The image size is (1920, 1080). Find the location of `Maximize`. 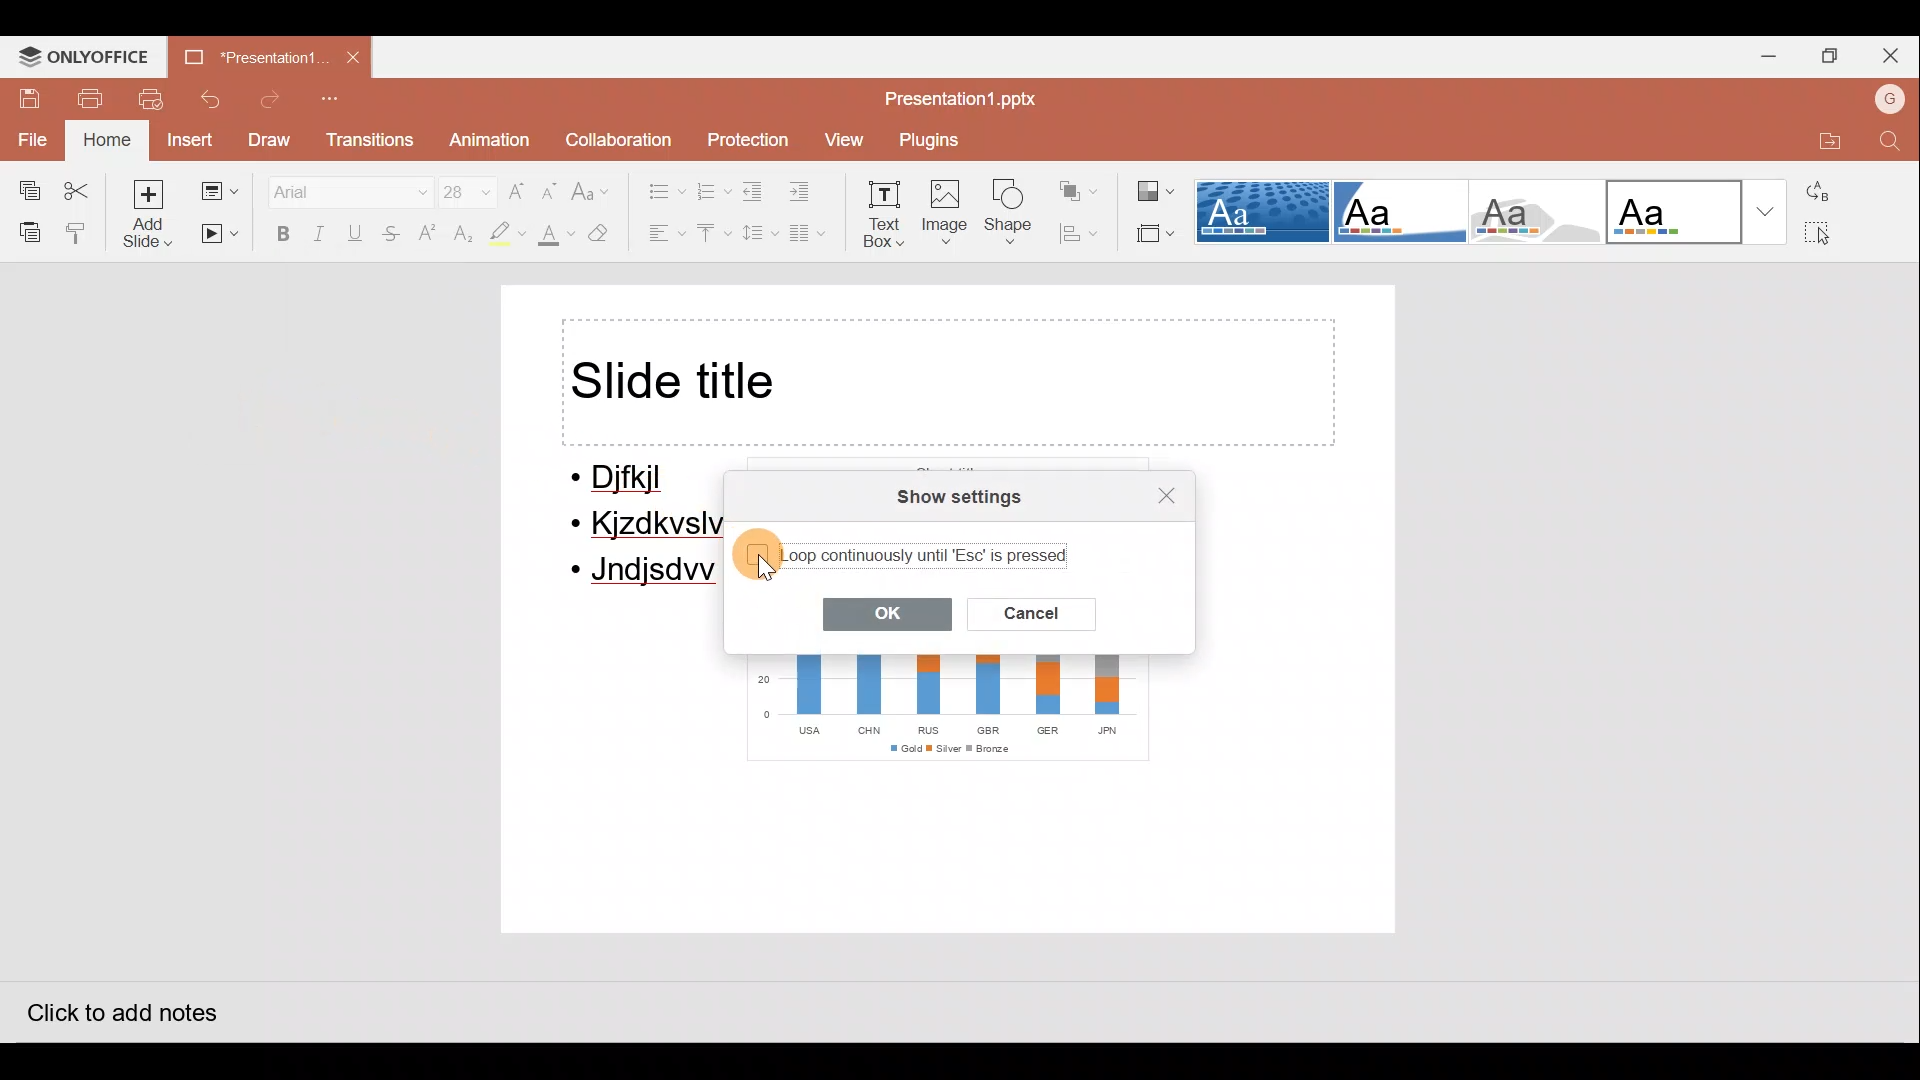

Maximize is located at coordinates (1828, 51).